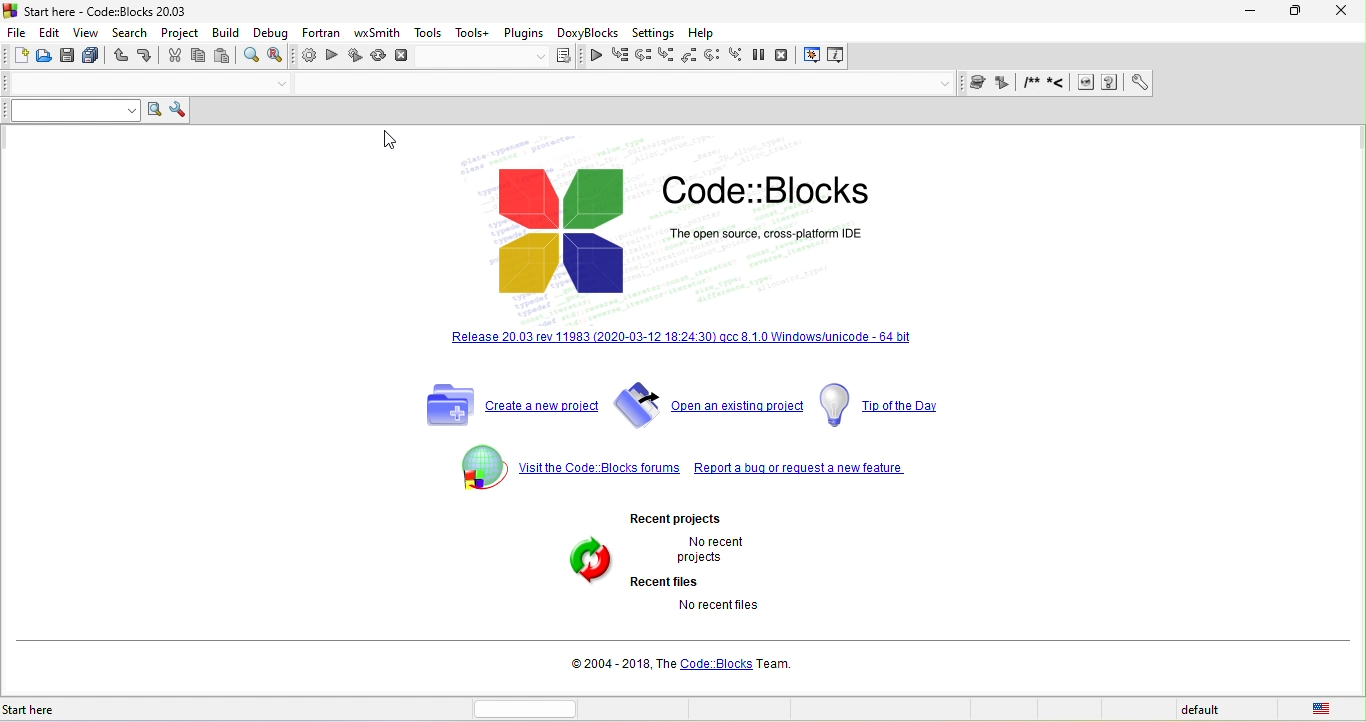 Image resolution: width=1366 pixels, height=722 pixels. I want to click on recent files, so click(669, 583).